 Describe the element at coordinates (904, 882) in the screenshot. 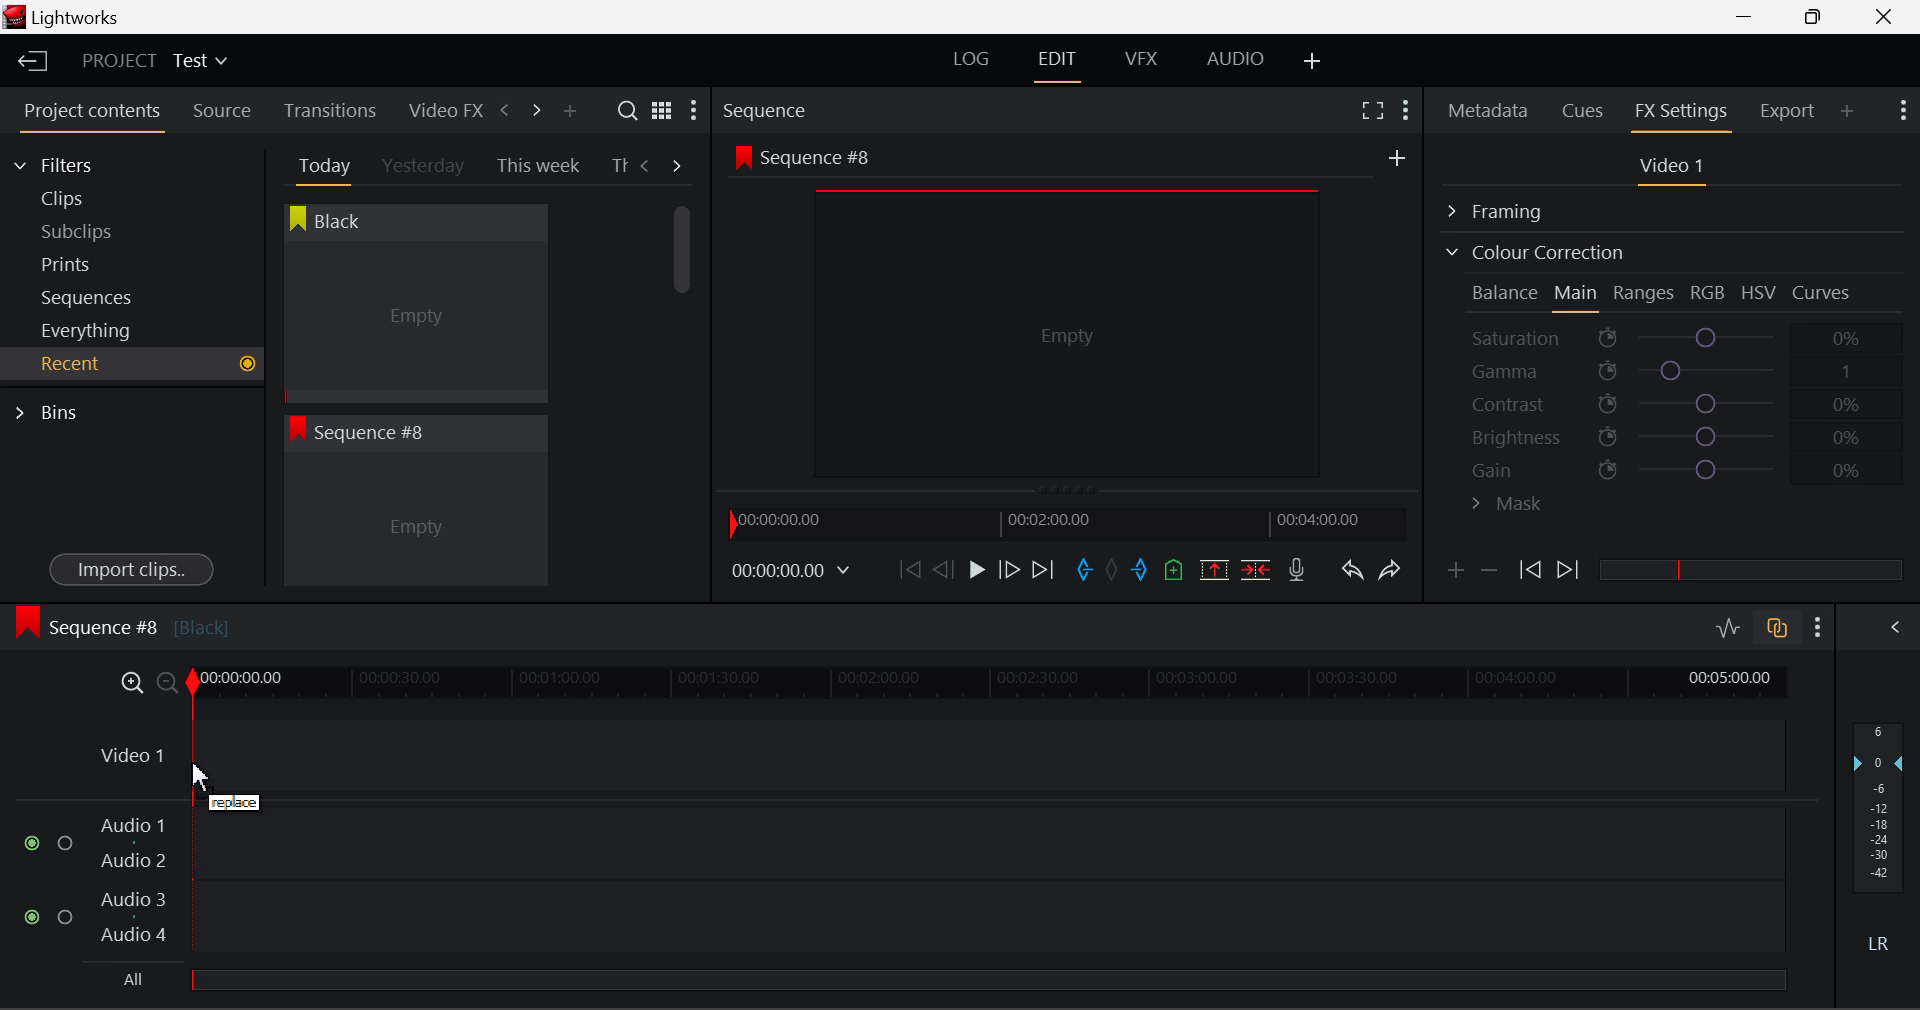

I see `Audio Input Fields` at that location.